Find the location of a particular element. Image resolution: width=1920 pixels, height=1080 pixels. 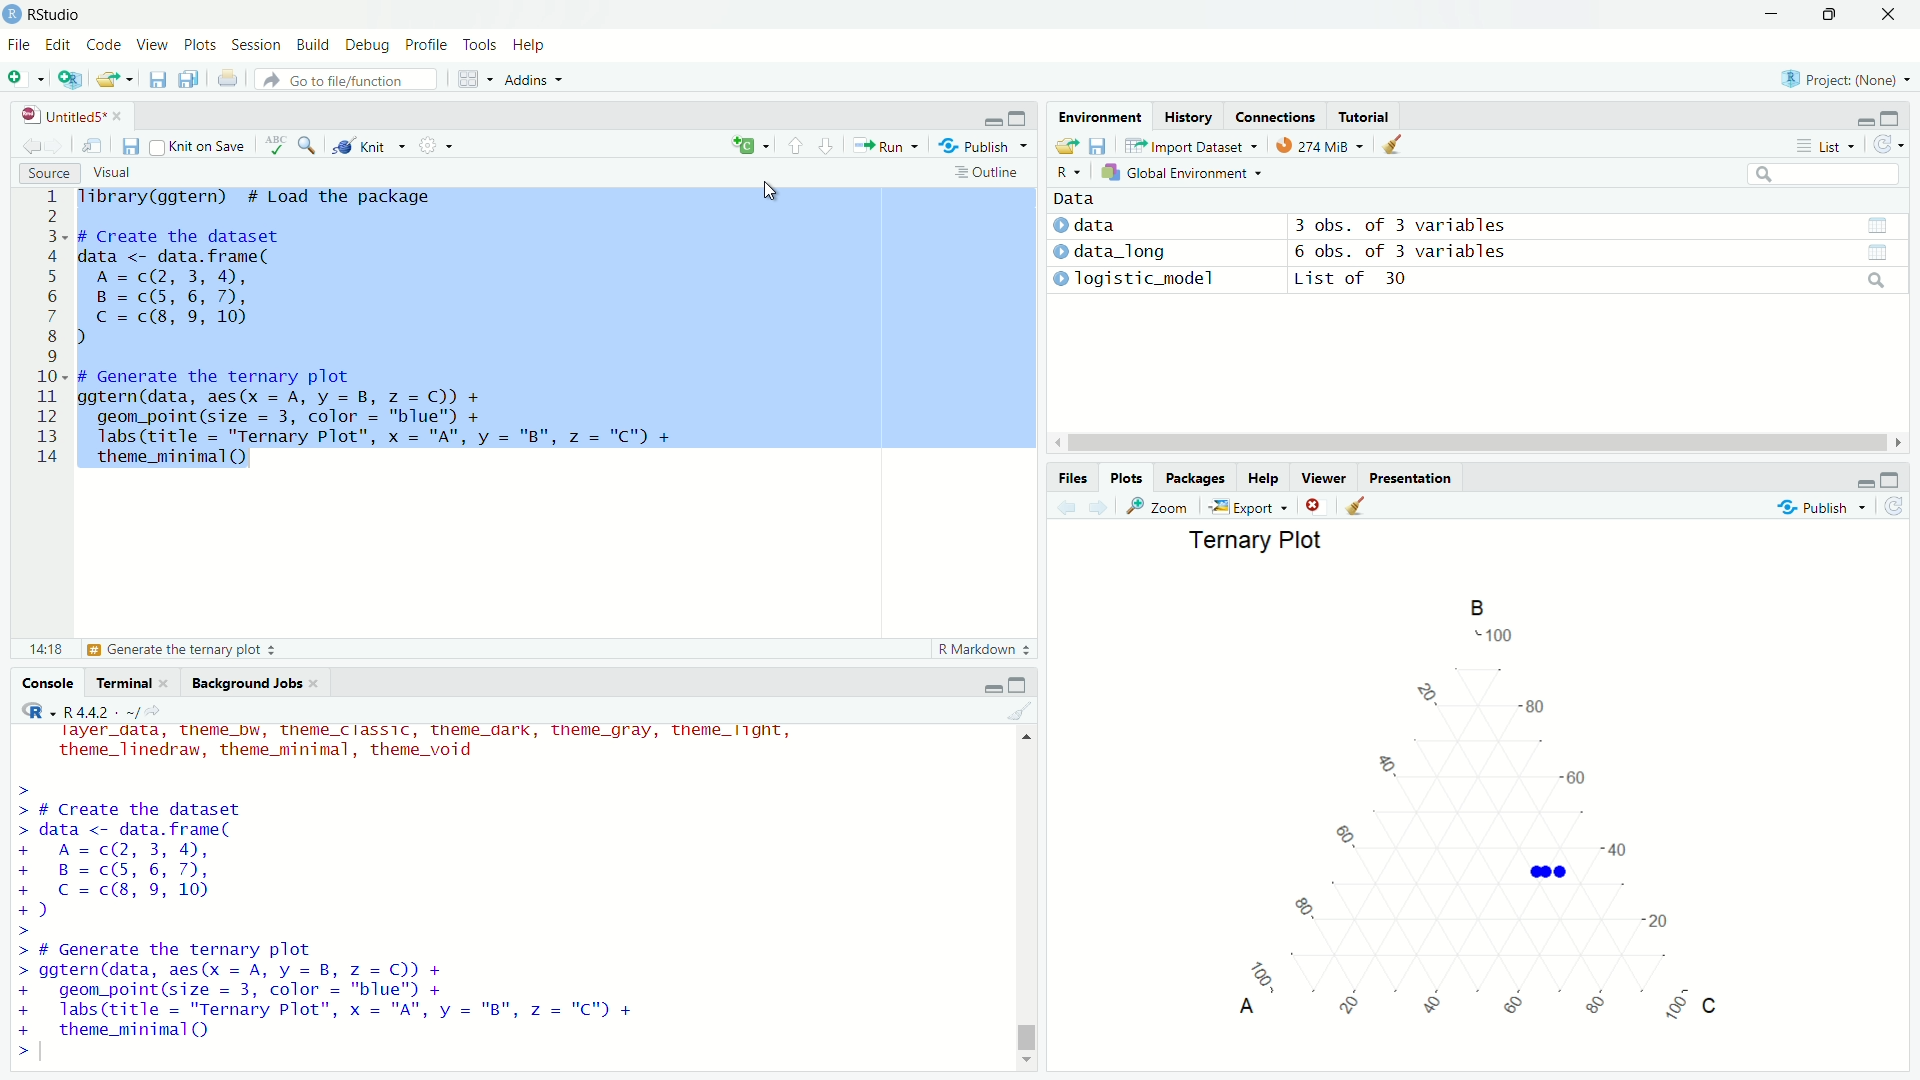

clear is located at coordinates (1355, 505).